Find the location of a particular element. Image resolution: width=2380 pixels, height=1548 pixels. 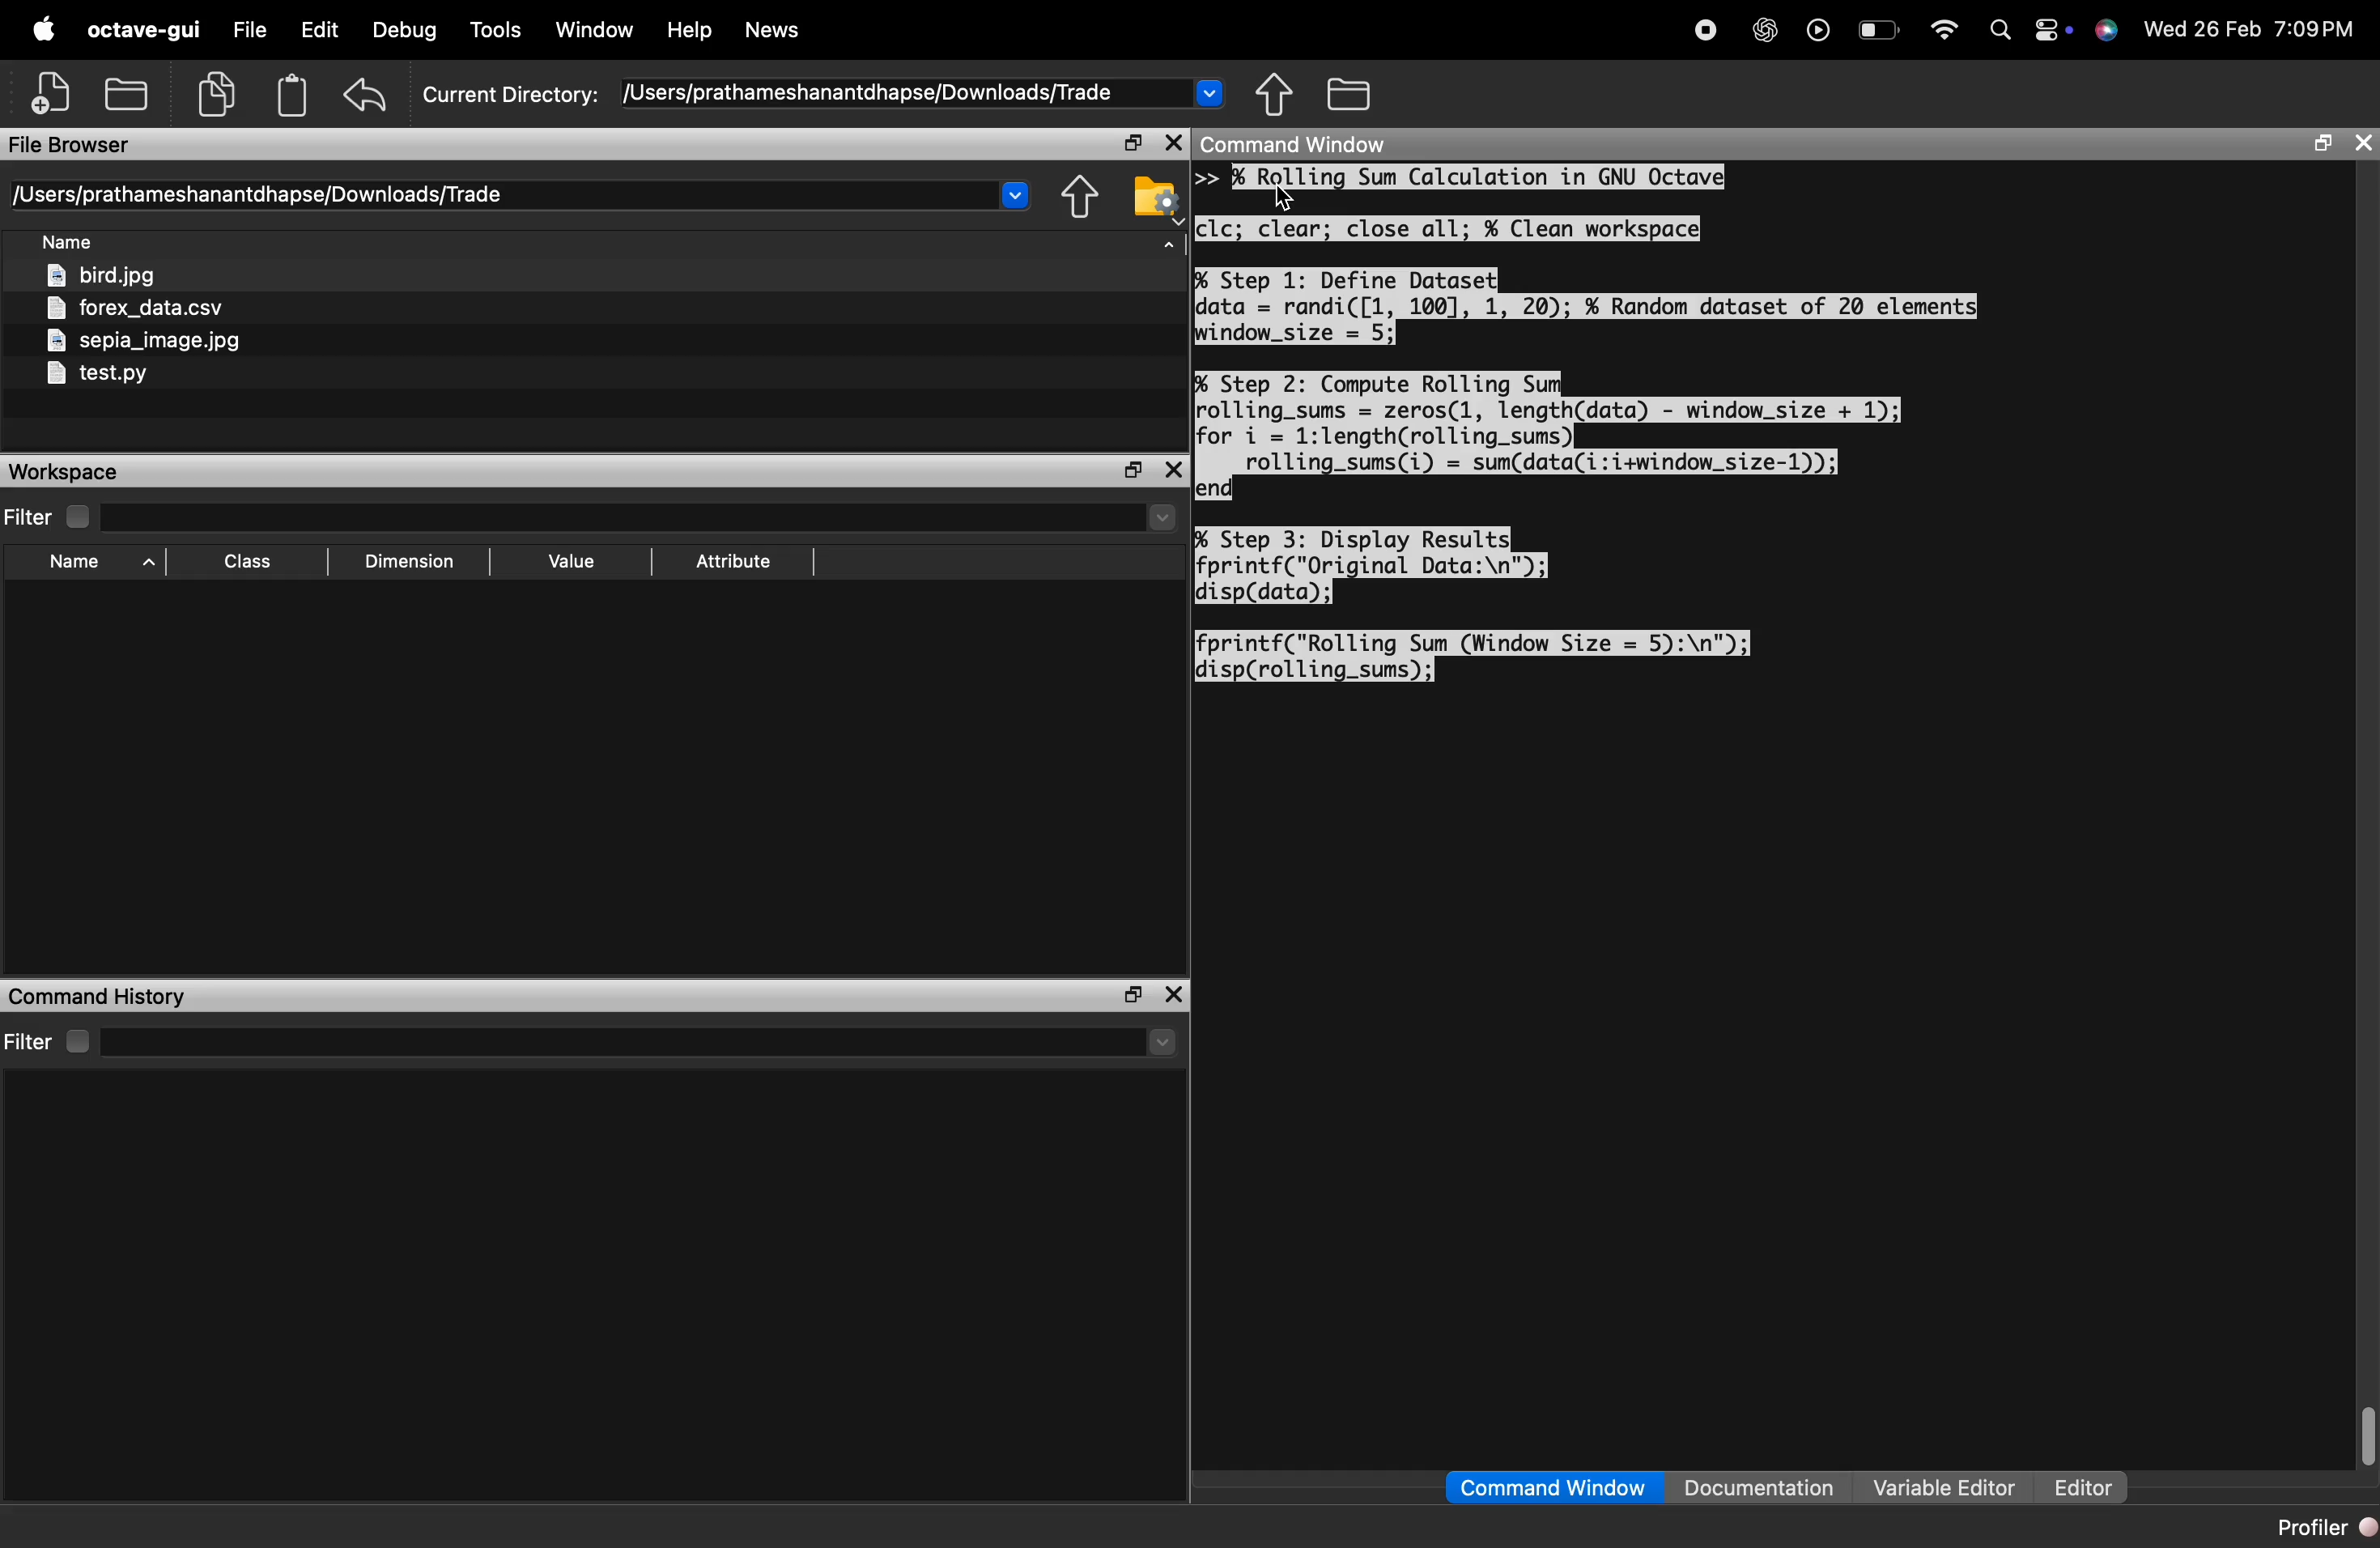

editor is located at coordinates (2084, 1489).